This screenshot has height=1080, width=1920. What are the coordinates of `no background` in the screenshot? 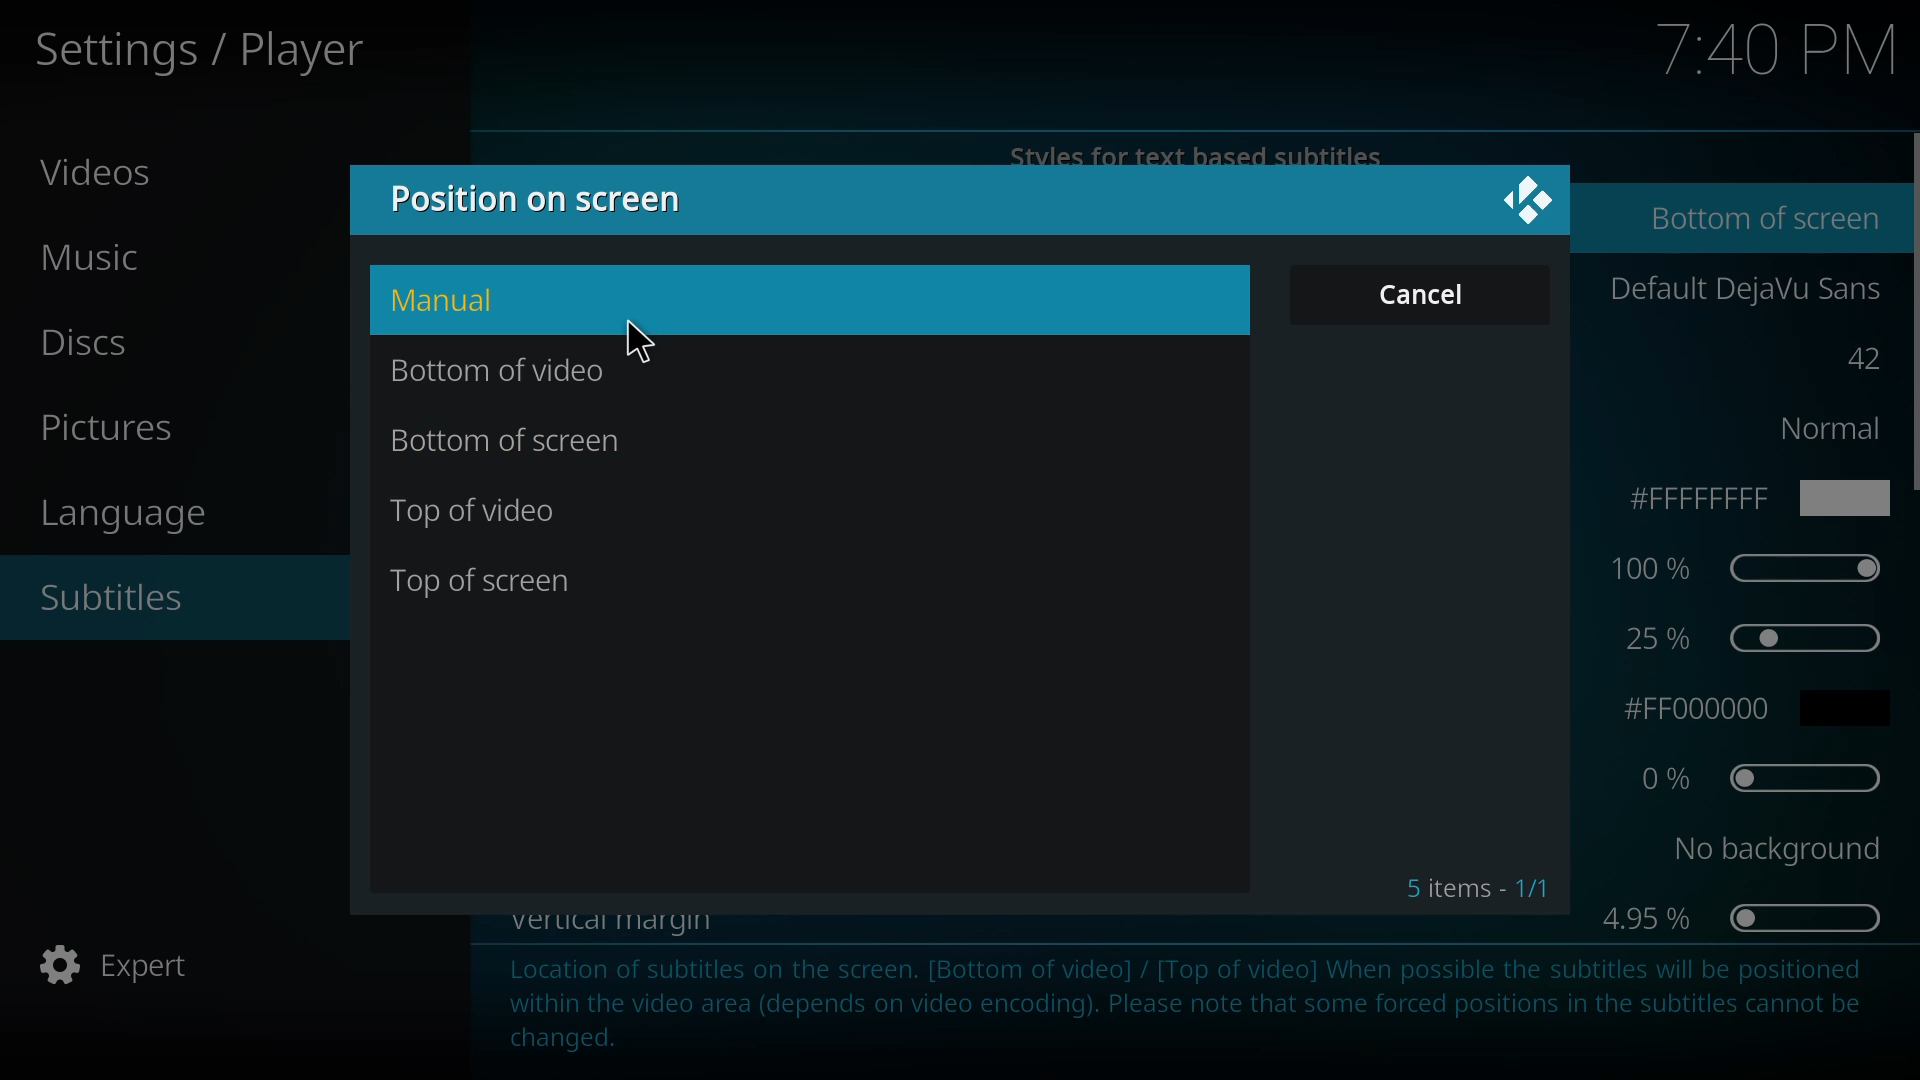 It's located at (1772, 845).